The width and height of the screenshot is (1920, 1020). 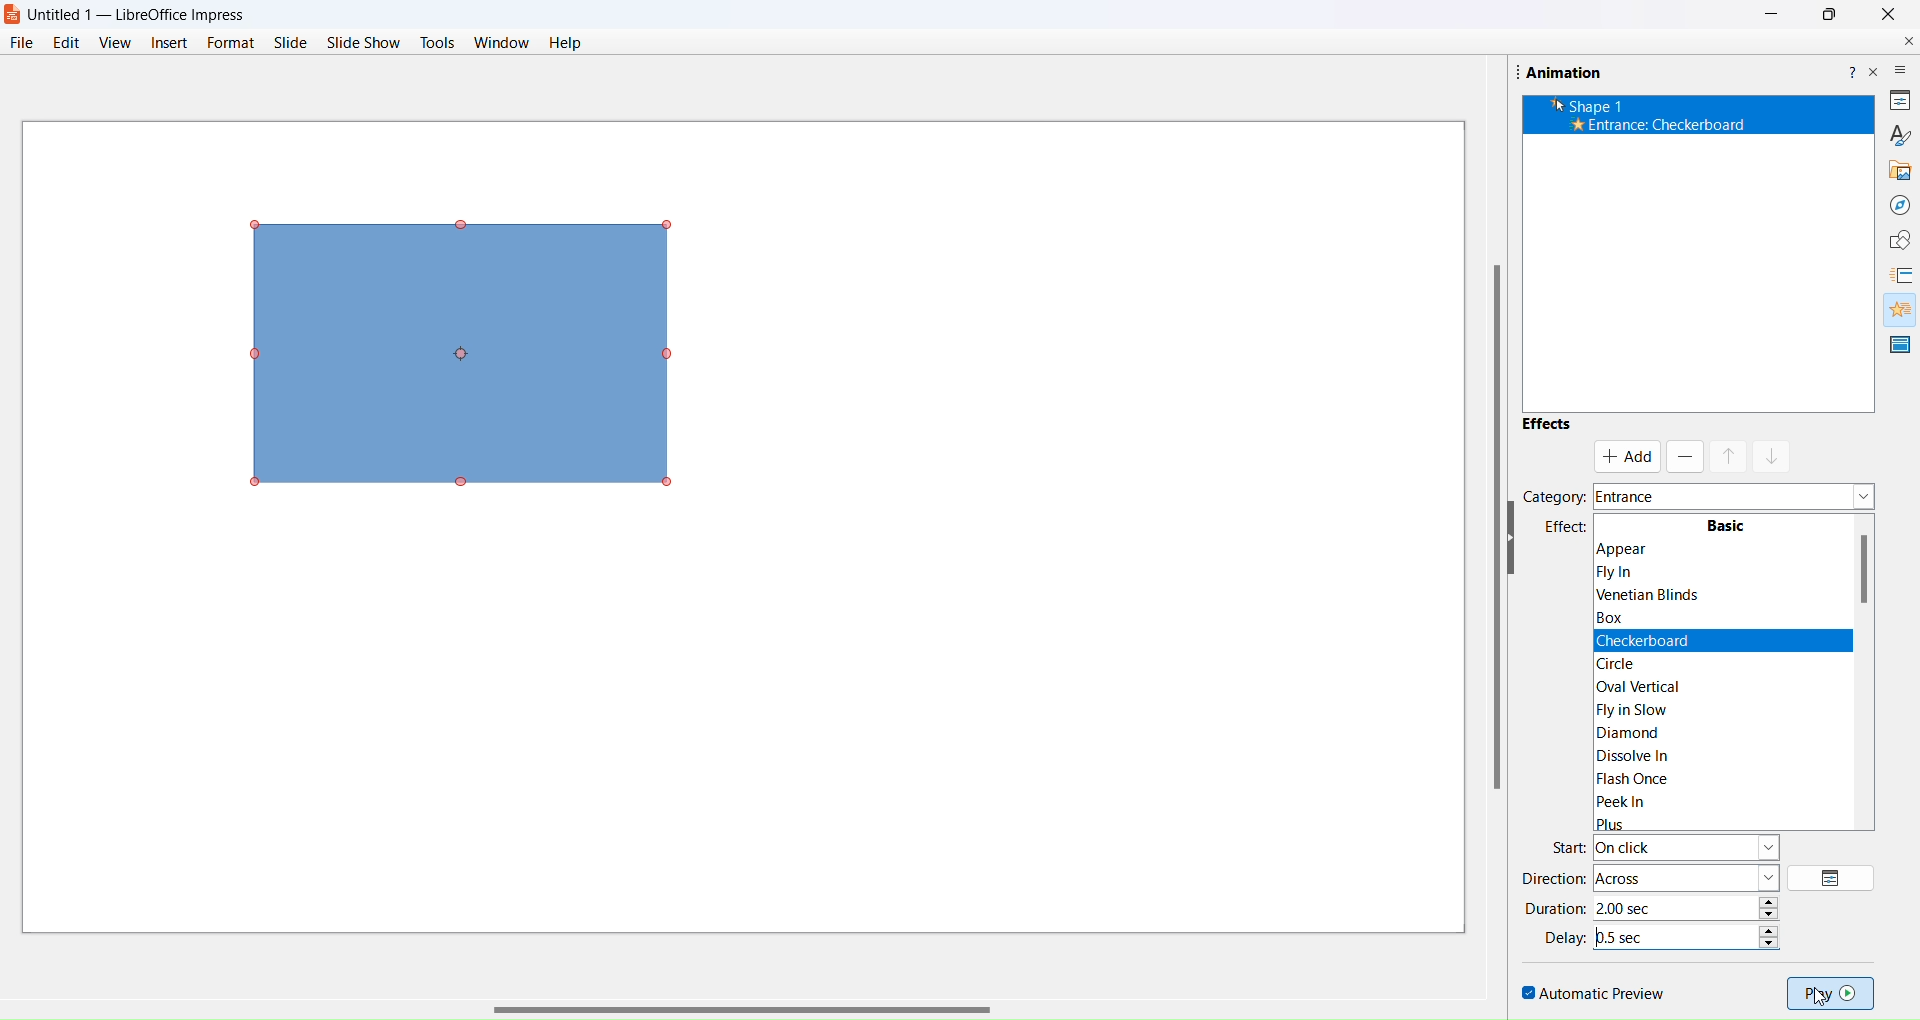 I want to click on Maximise, so click(x=1826, y=17).